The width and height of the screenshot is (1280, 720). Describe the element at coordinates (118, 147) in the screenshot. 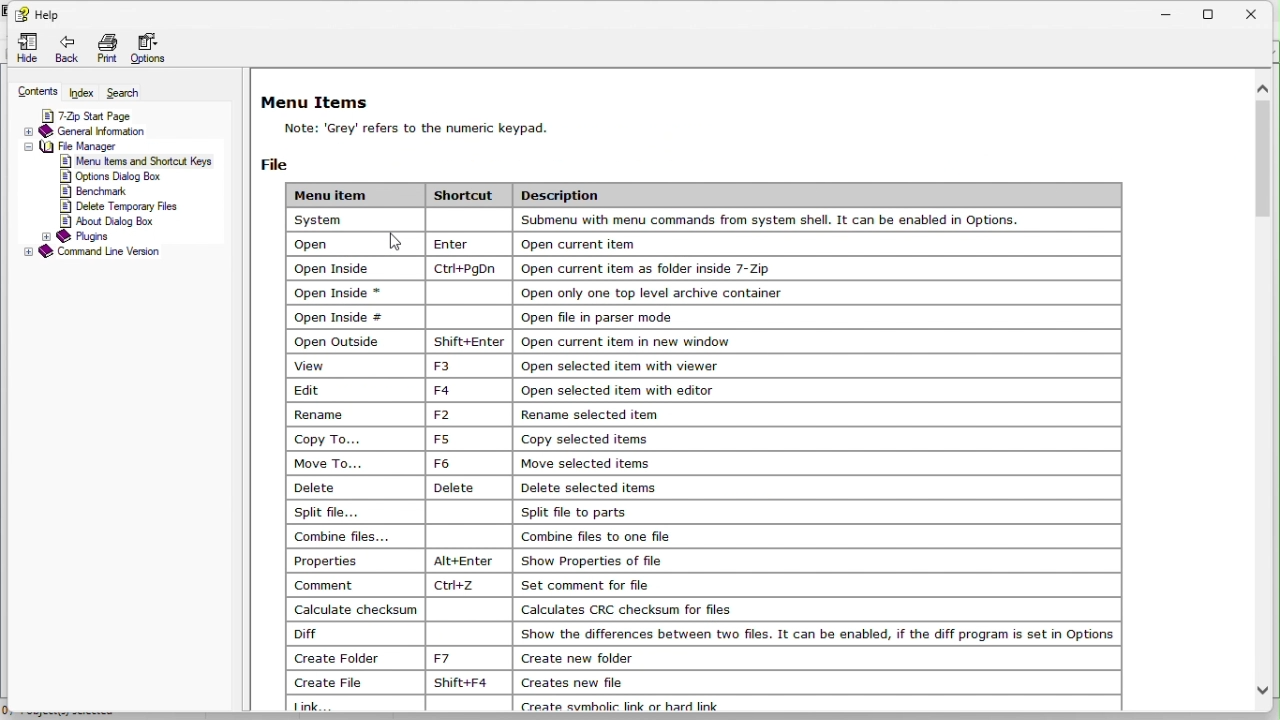

I see `File manager` at that location.